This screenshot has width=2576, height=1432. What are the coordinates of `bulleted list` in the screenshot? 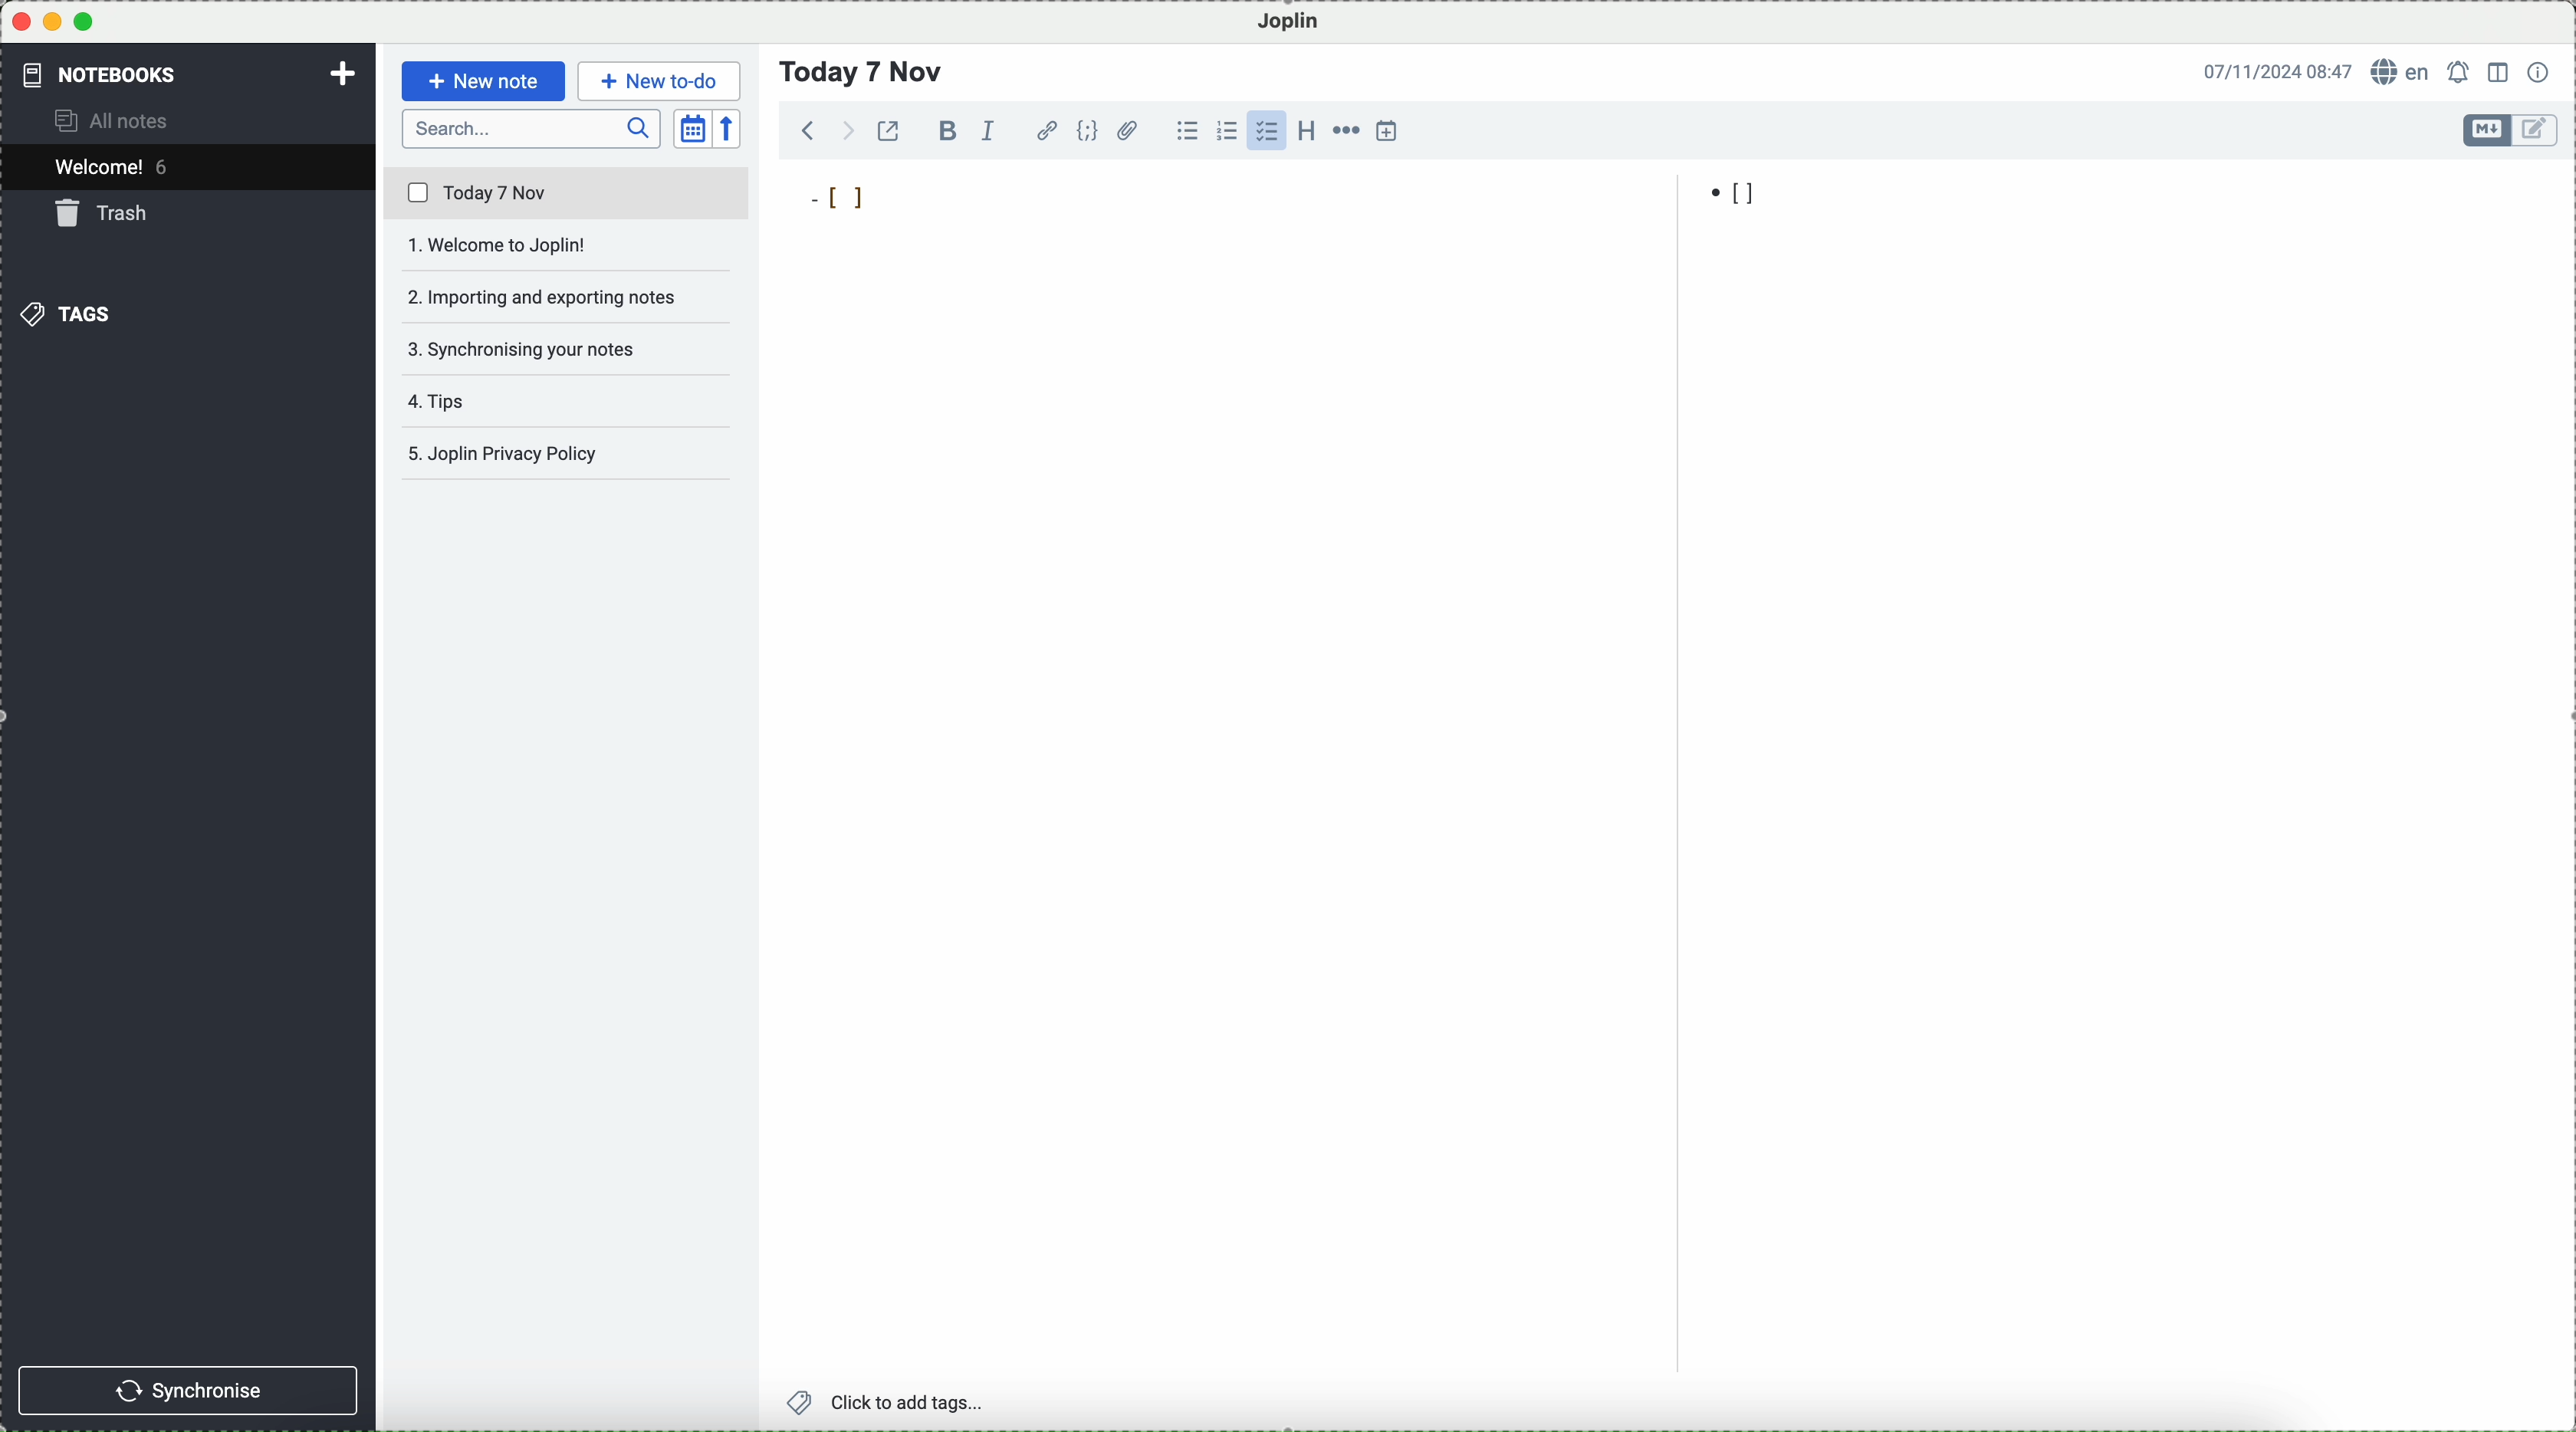 It's located at (1187, 131).